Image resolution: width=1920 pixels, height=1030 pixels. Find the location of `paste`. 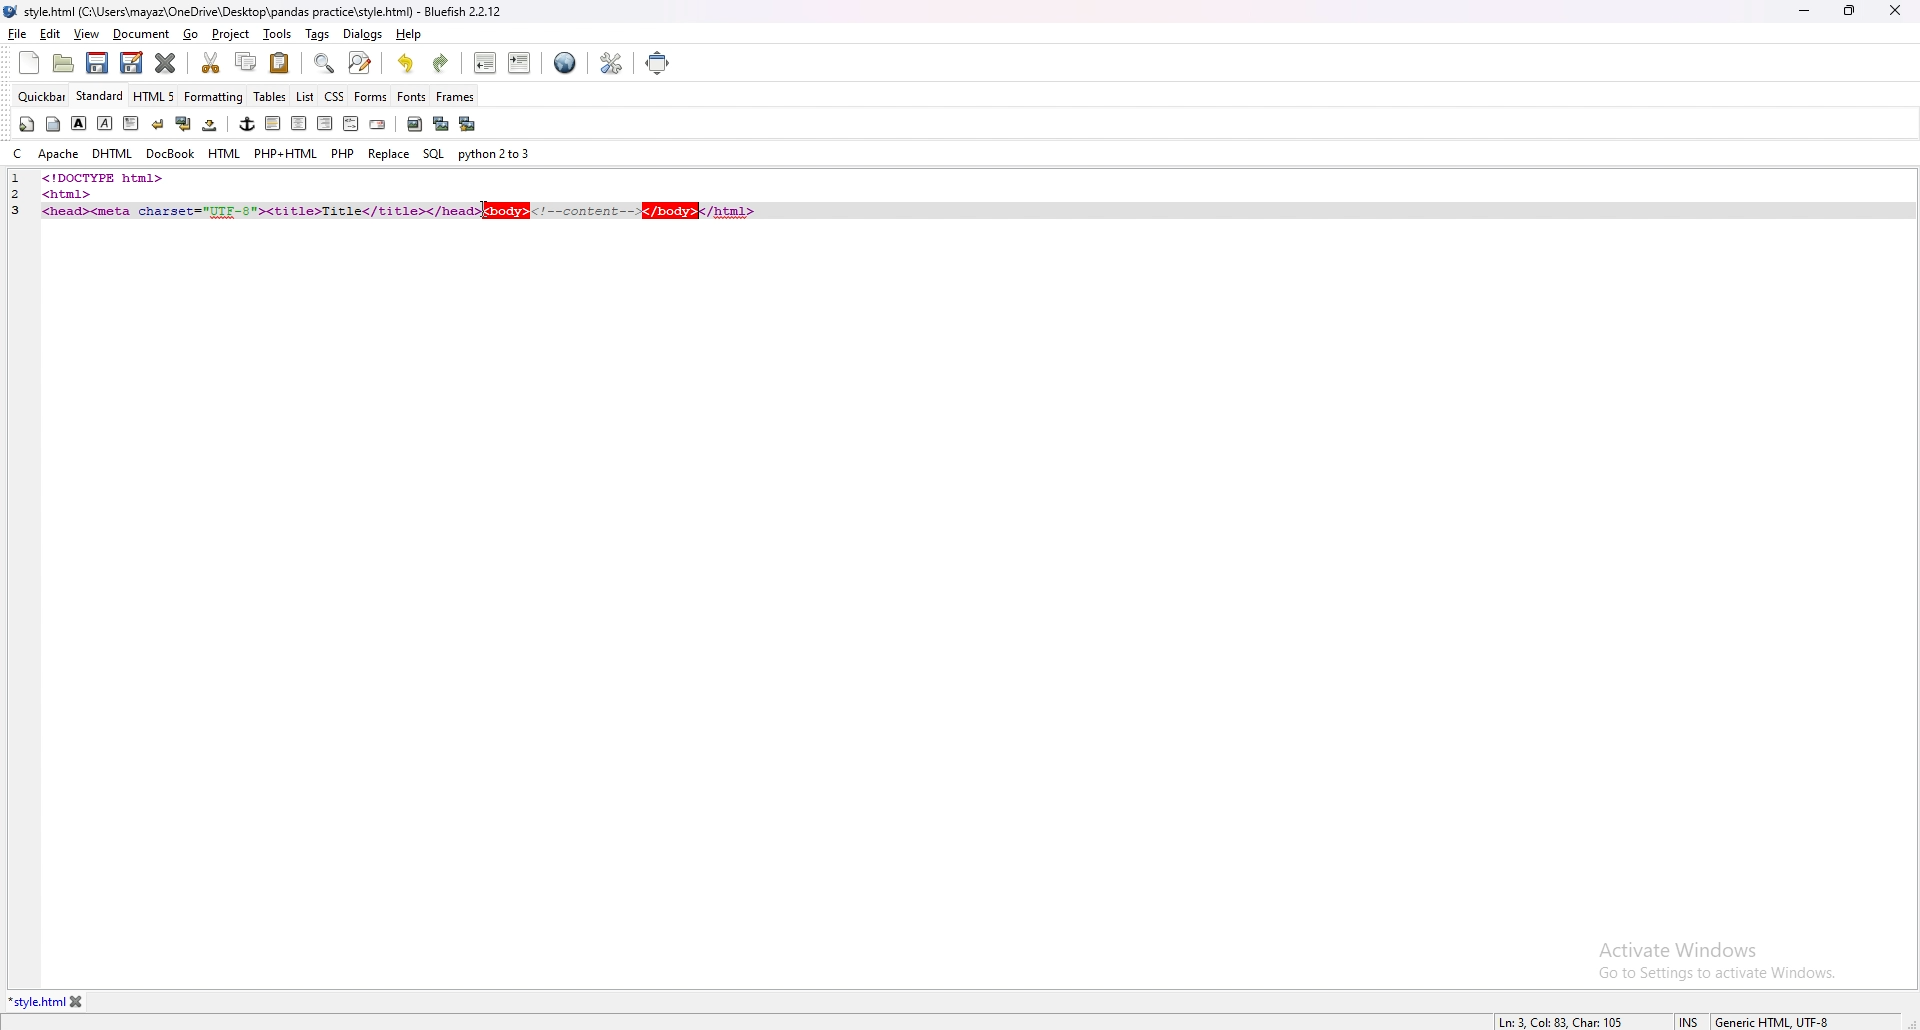

paste is located at coordinates (280, 62).